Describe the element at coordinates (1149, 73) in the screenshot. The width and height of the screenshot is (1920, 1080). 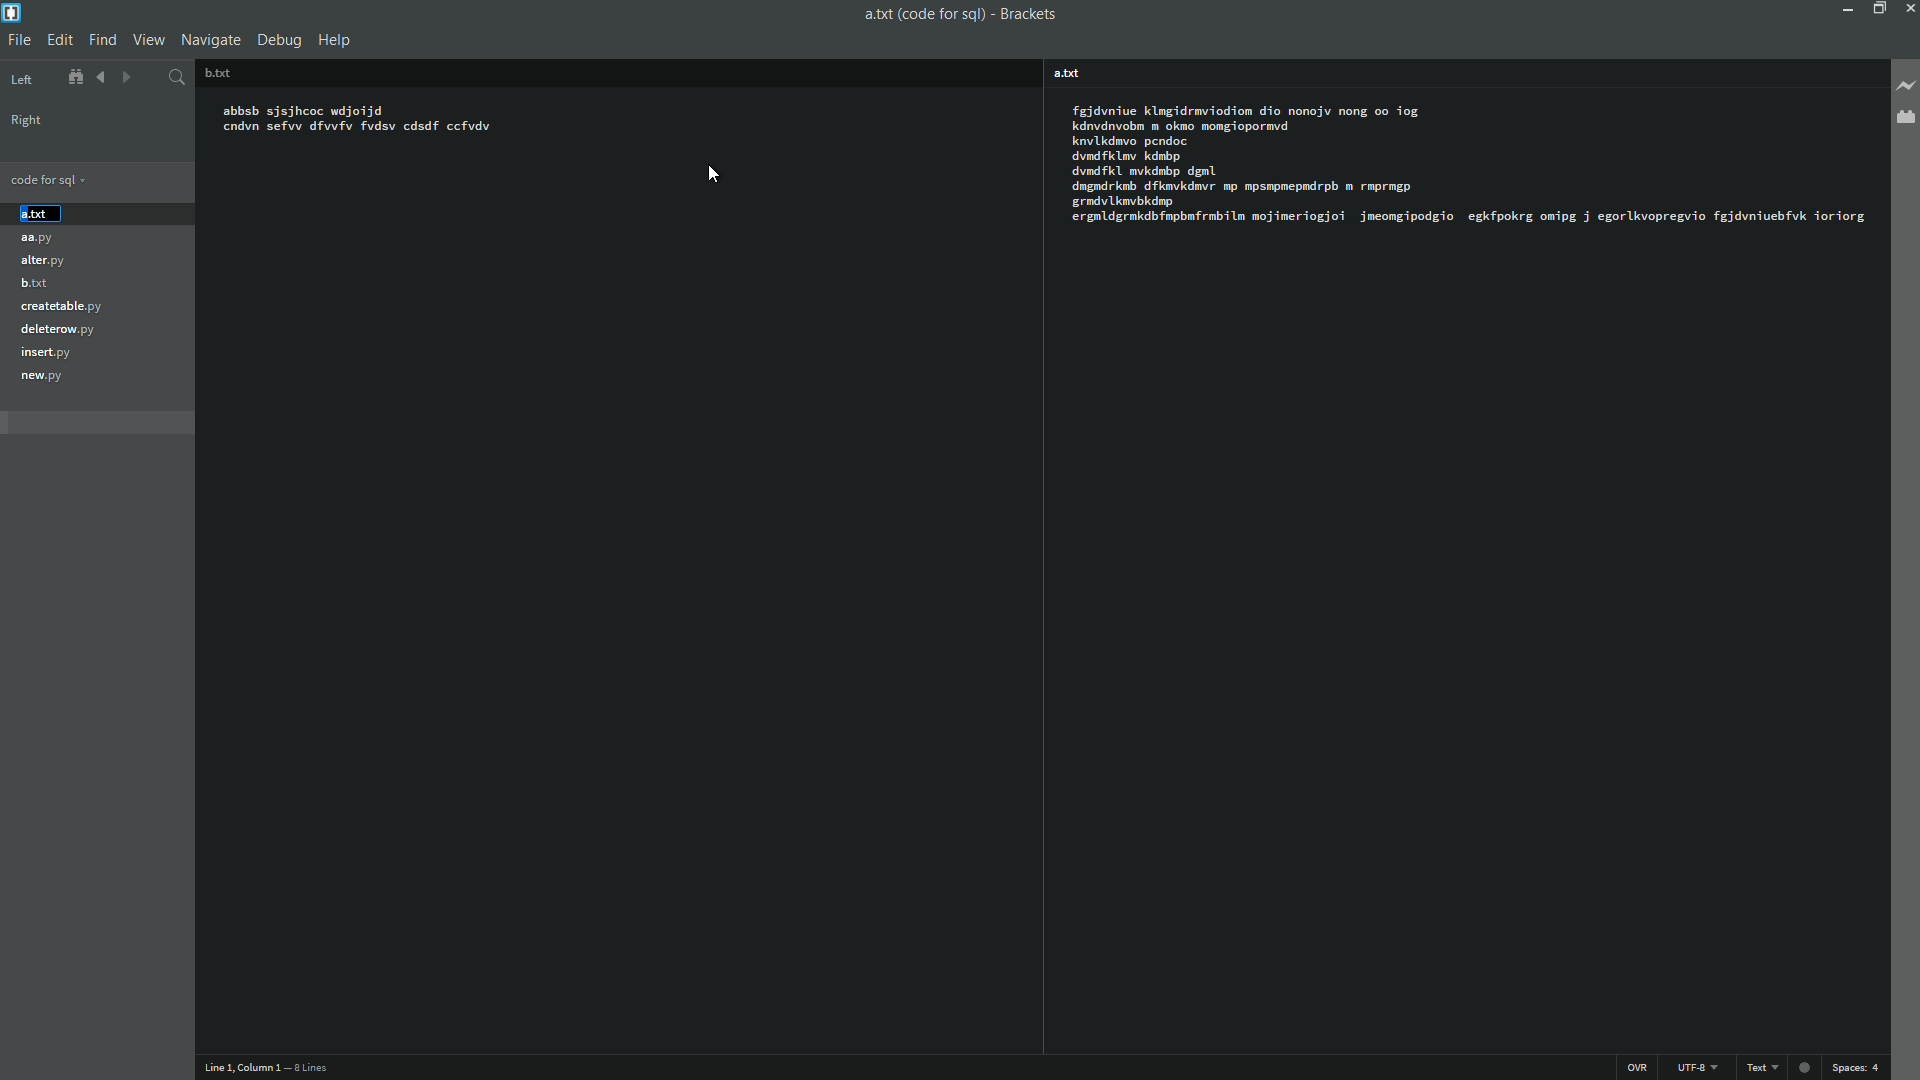
I see `Open a file while this pane has focus` at that location.